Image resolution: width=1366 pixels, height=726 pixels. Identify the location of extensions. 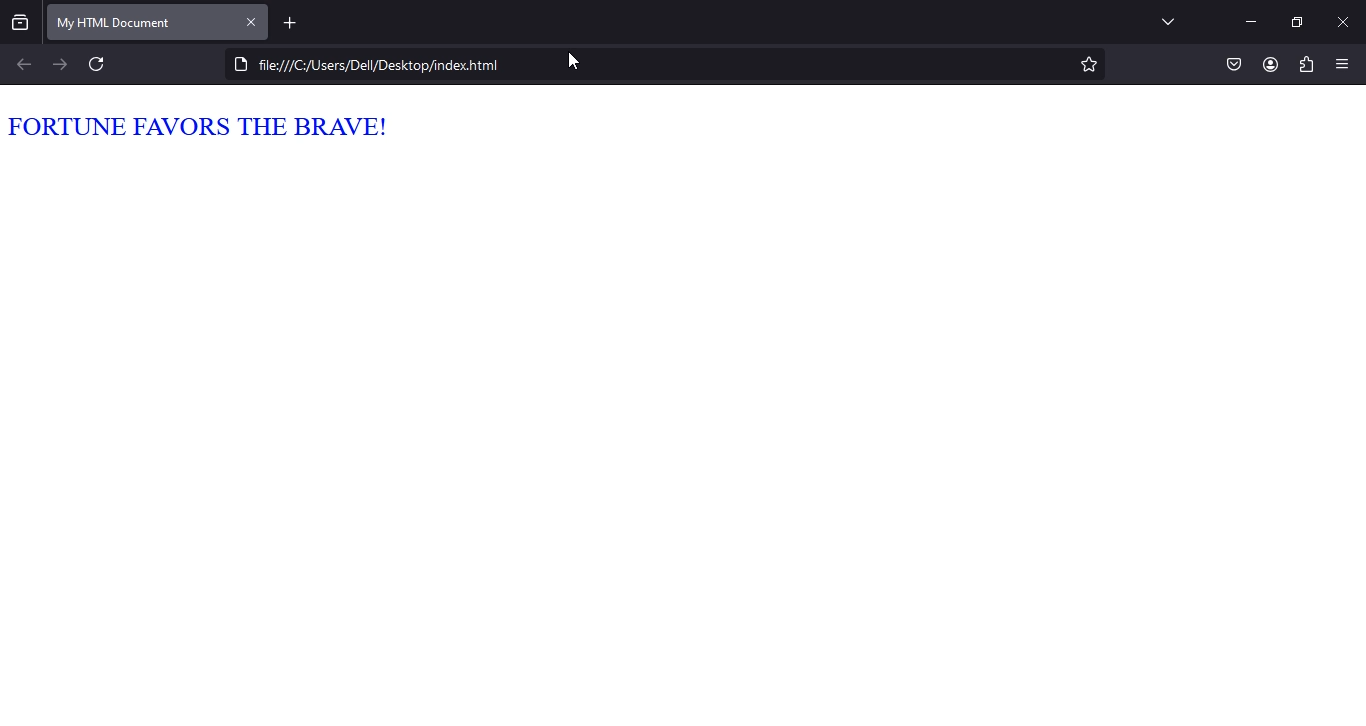
(1307, 66).